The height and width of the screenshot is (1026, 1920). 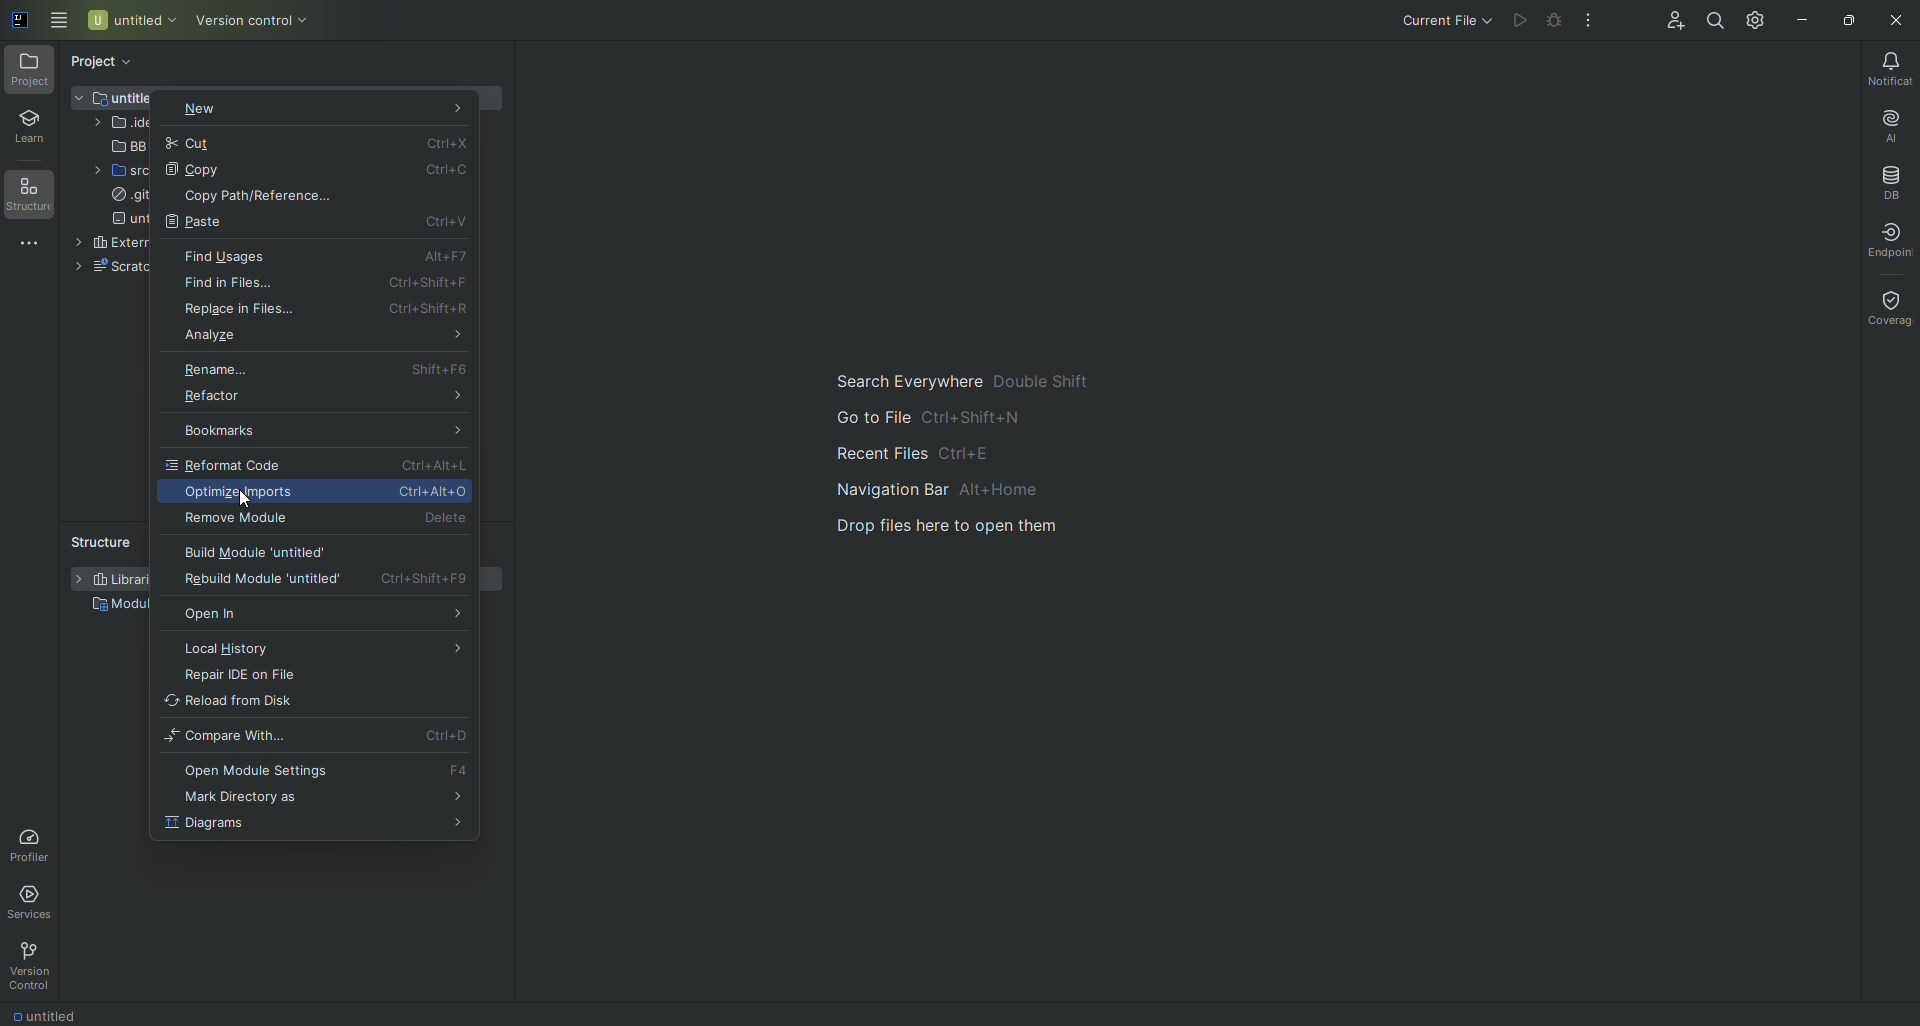 What do you see at coordinates (1710, 22) in the screenshot?
I see `Search` at bounding box center [1710, 22].